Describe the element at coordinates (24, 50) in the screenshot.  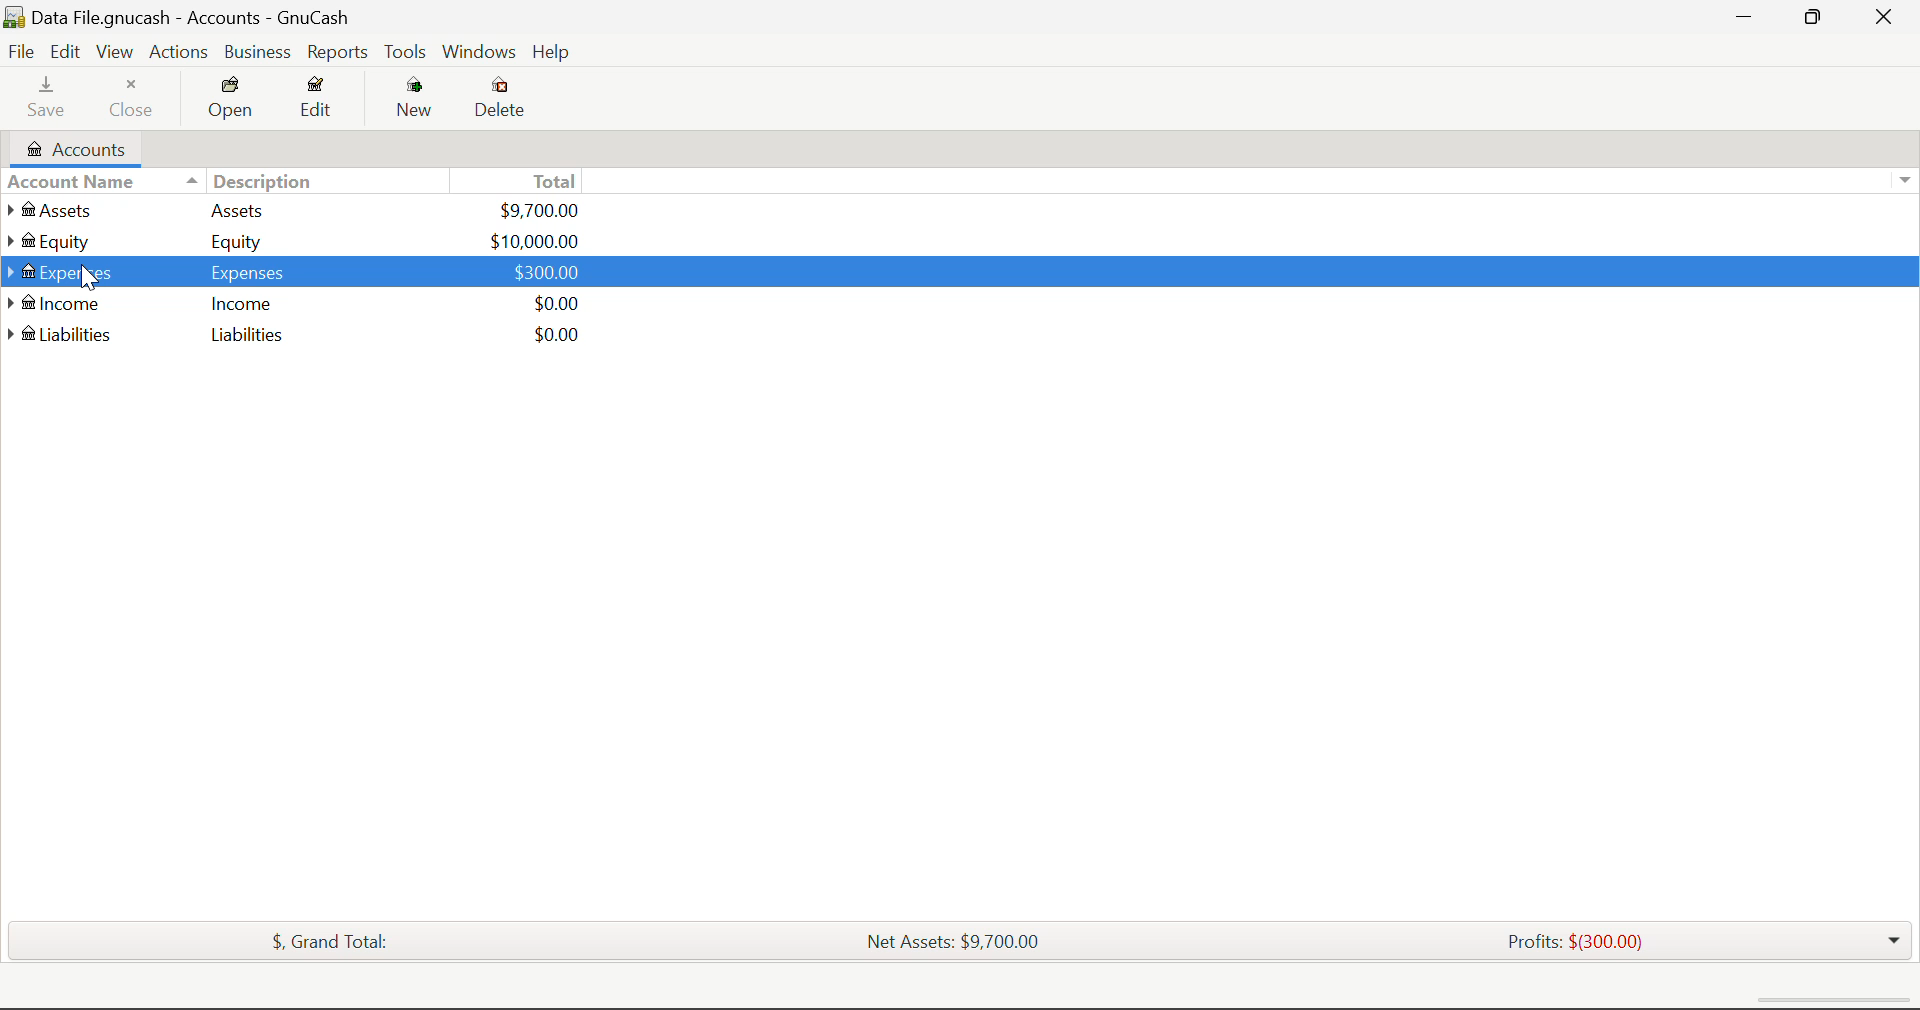
I see `File` at that location.